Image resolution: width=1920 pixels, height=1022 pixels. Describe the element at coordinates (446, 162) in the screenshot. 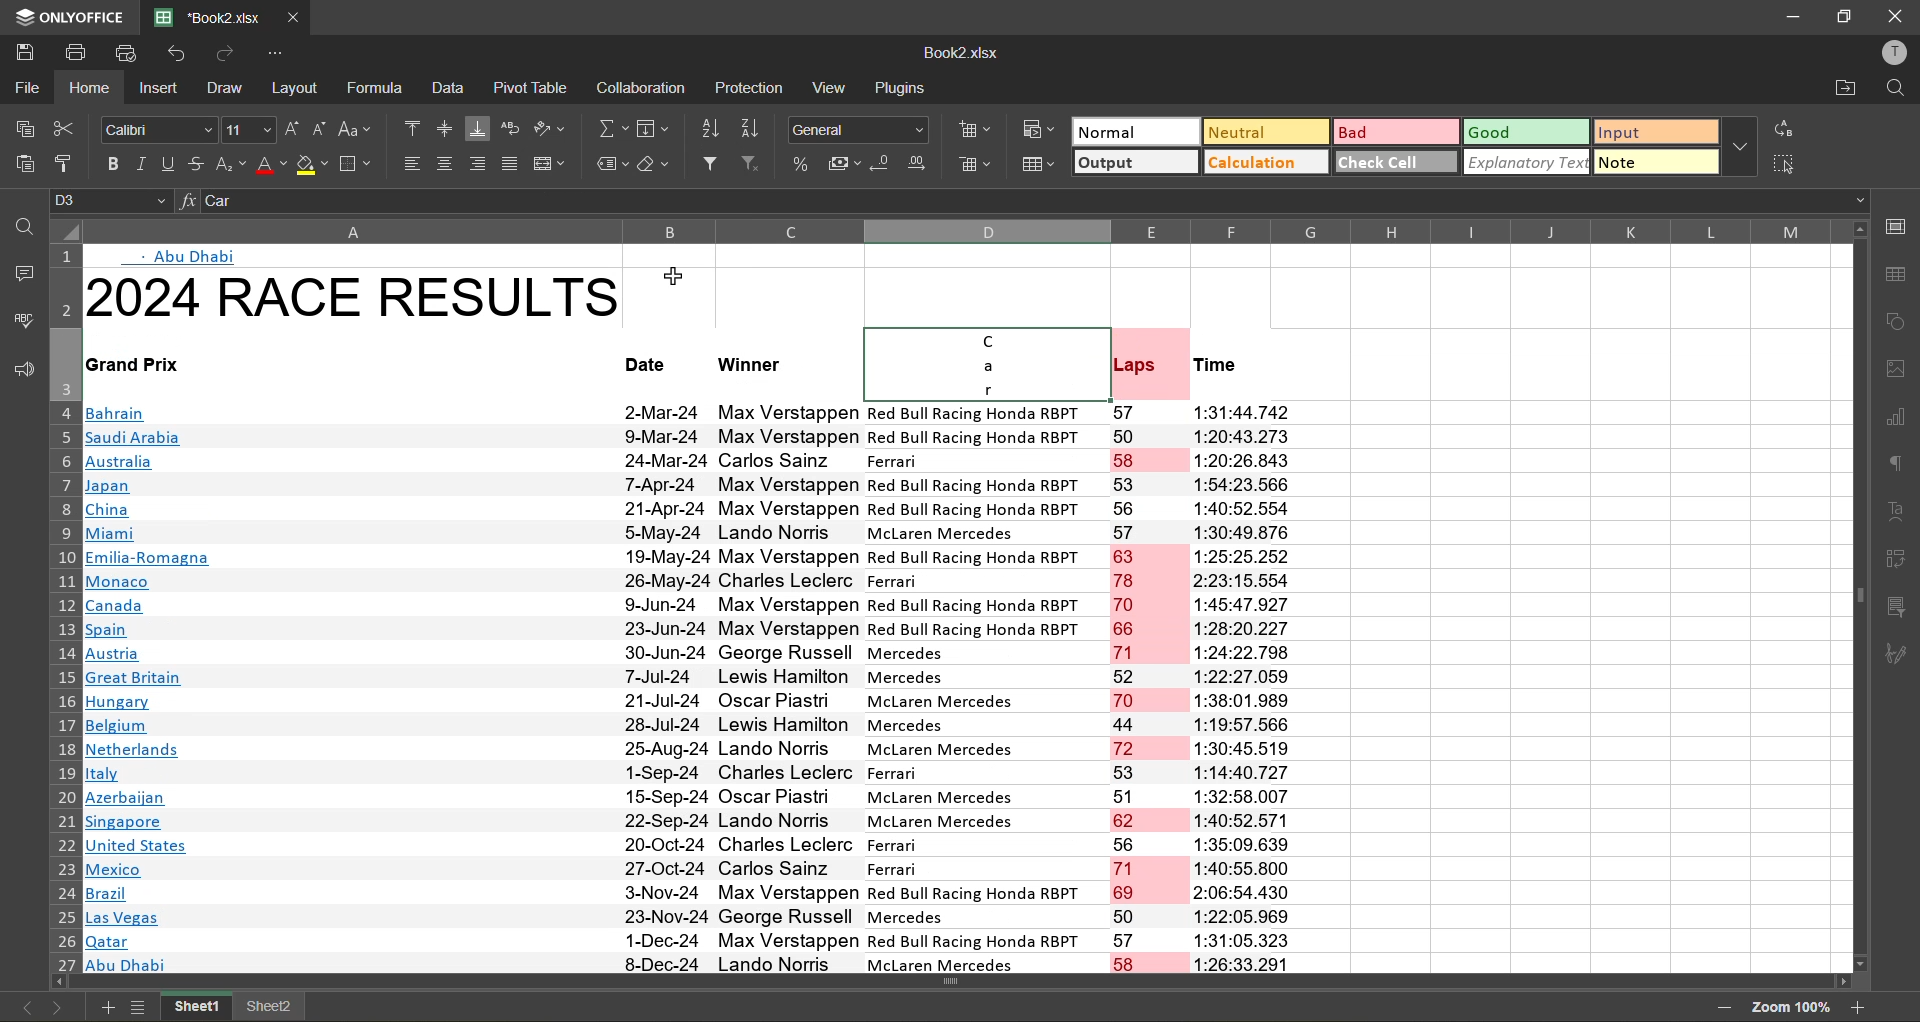

I see `align center` at that location.